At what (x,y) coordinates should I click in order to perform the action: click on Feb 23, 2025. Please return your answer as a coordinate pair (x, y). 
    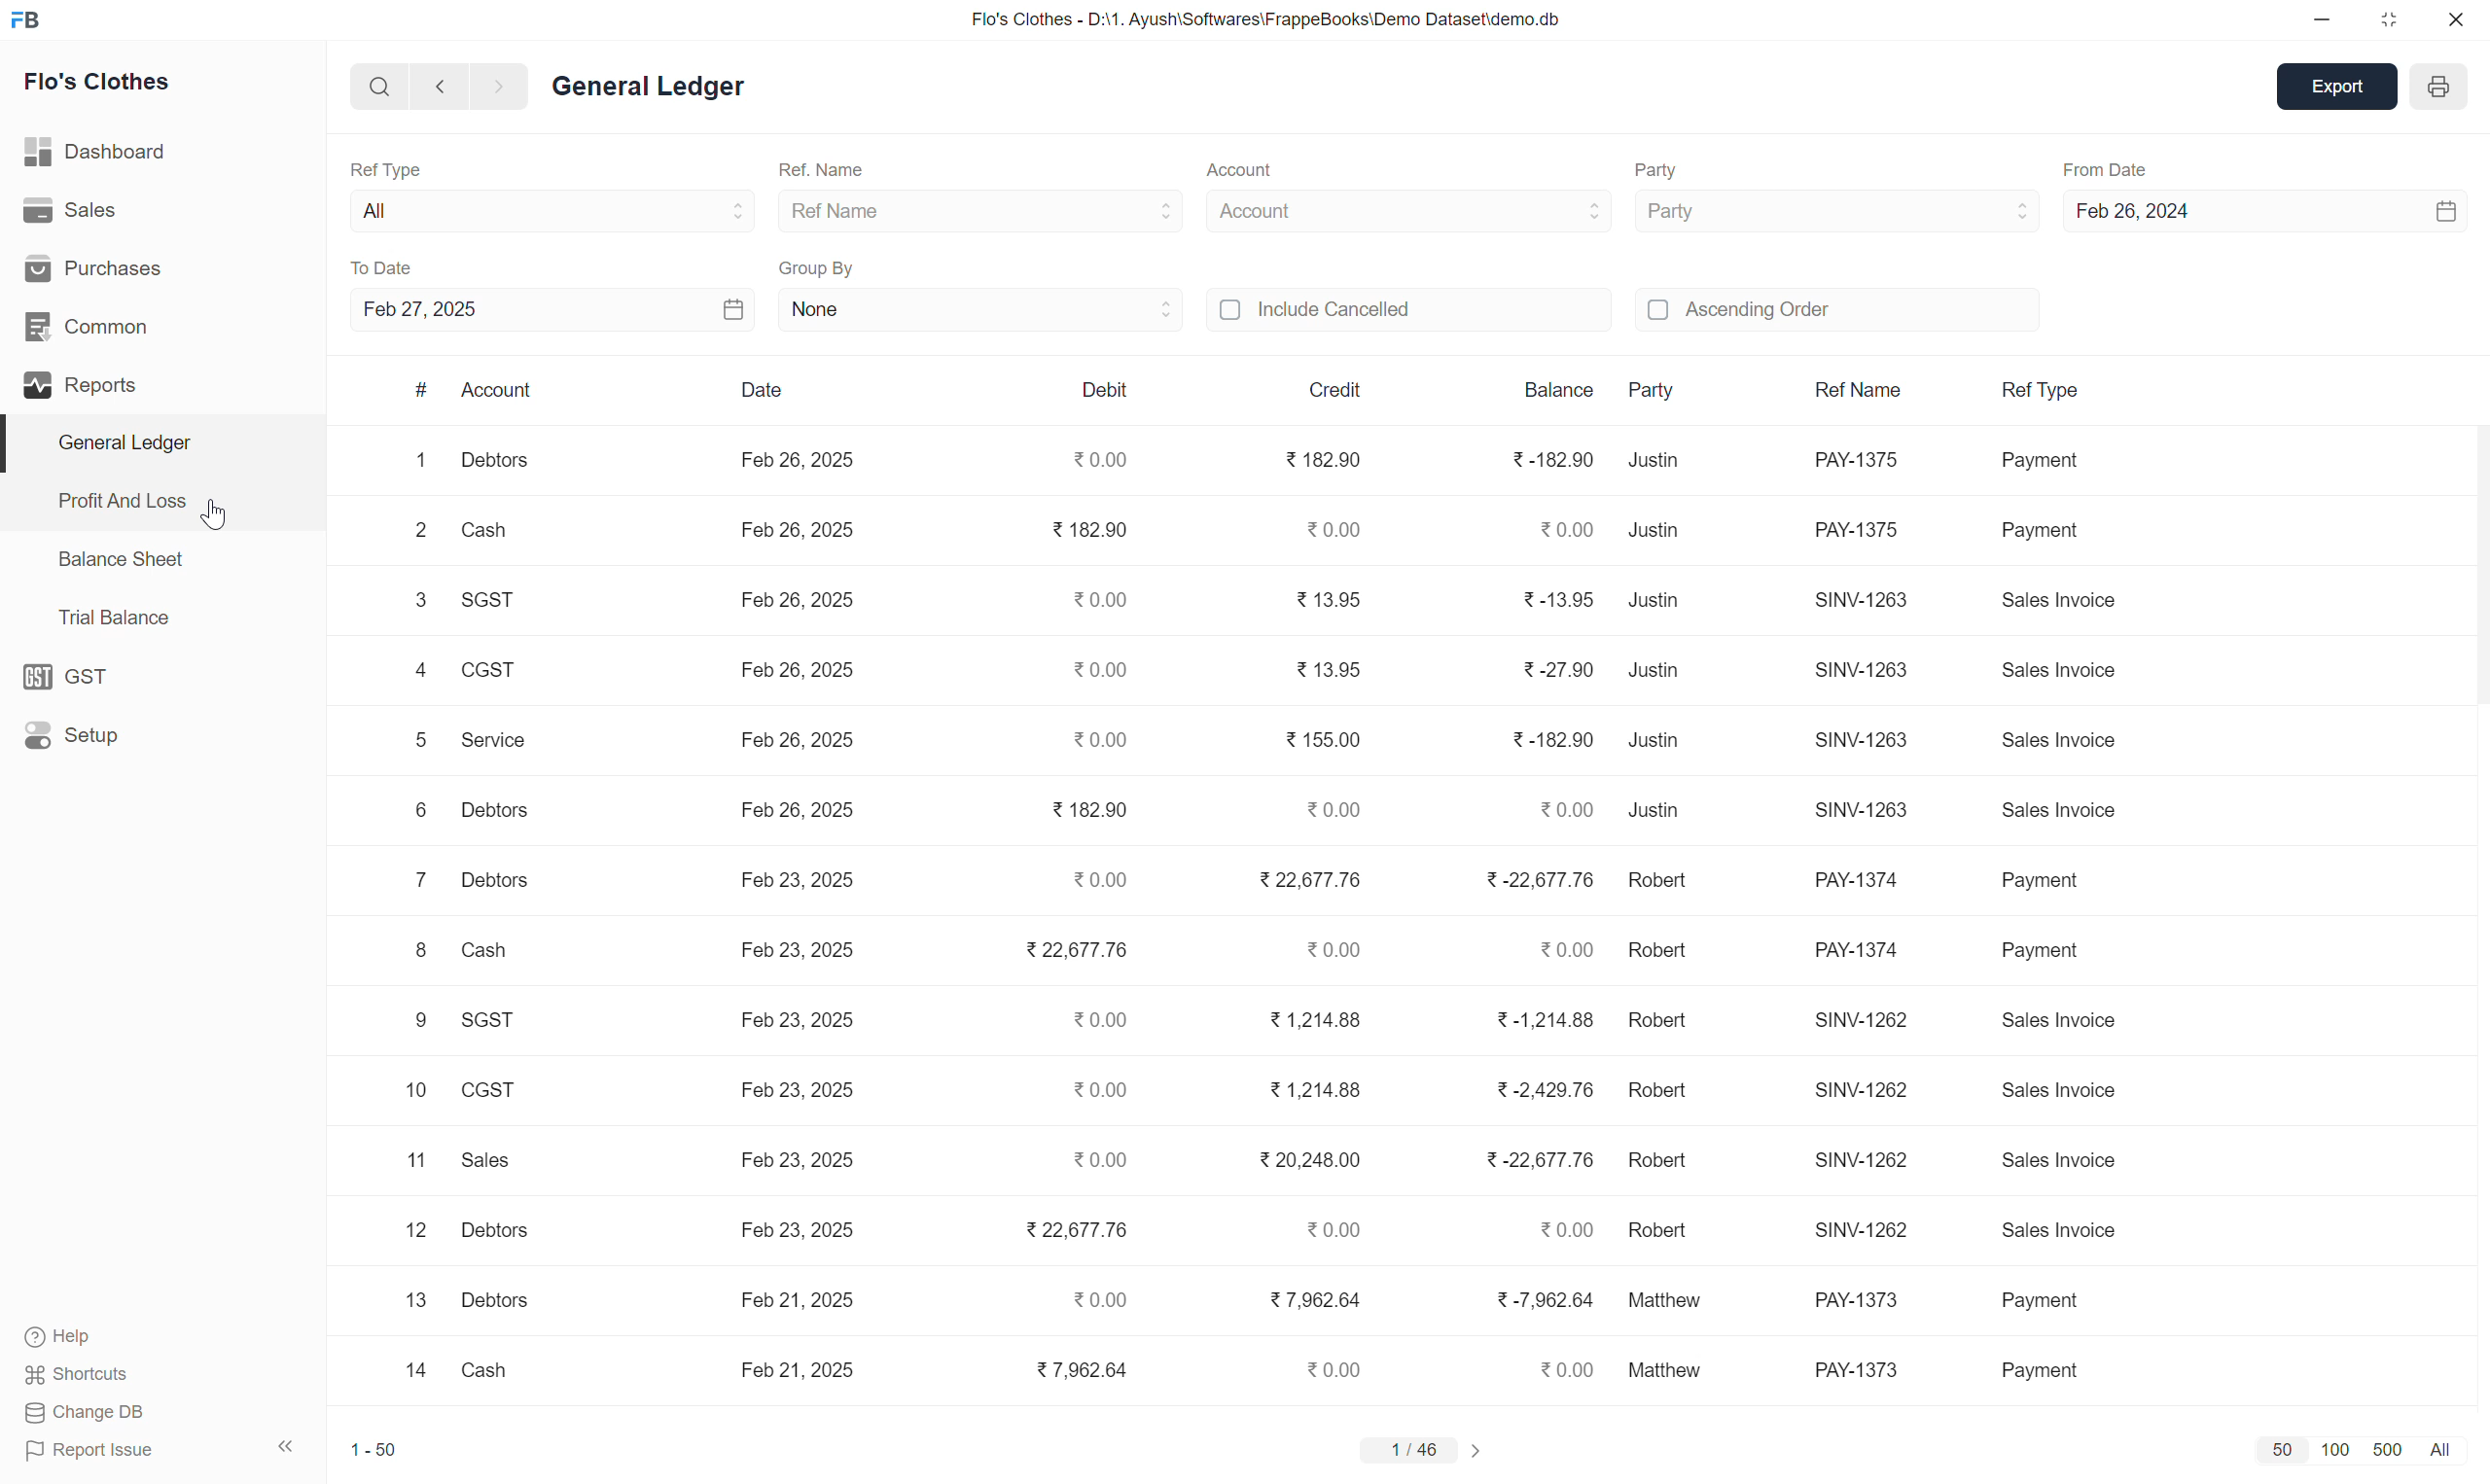
    Looking at the image, I should click on (803, 1164).